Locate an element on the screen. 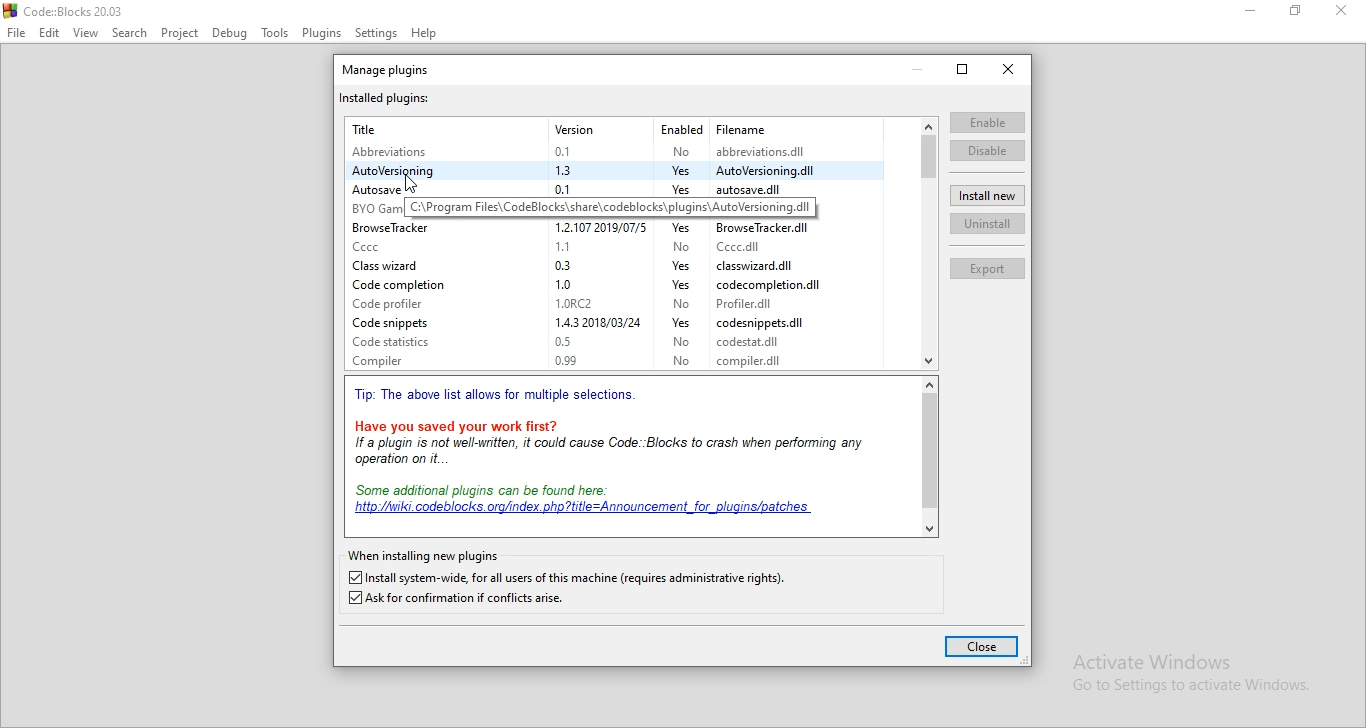 Image resolution: width=1366 pixels, height=728 pixels. 1.3 is located at coordinates (571, 168).